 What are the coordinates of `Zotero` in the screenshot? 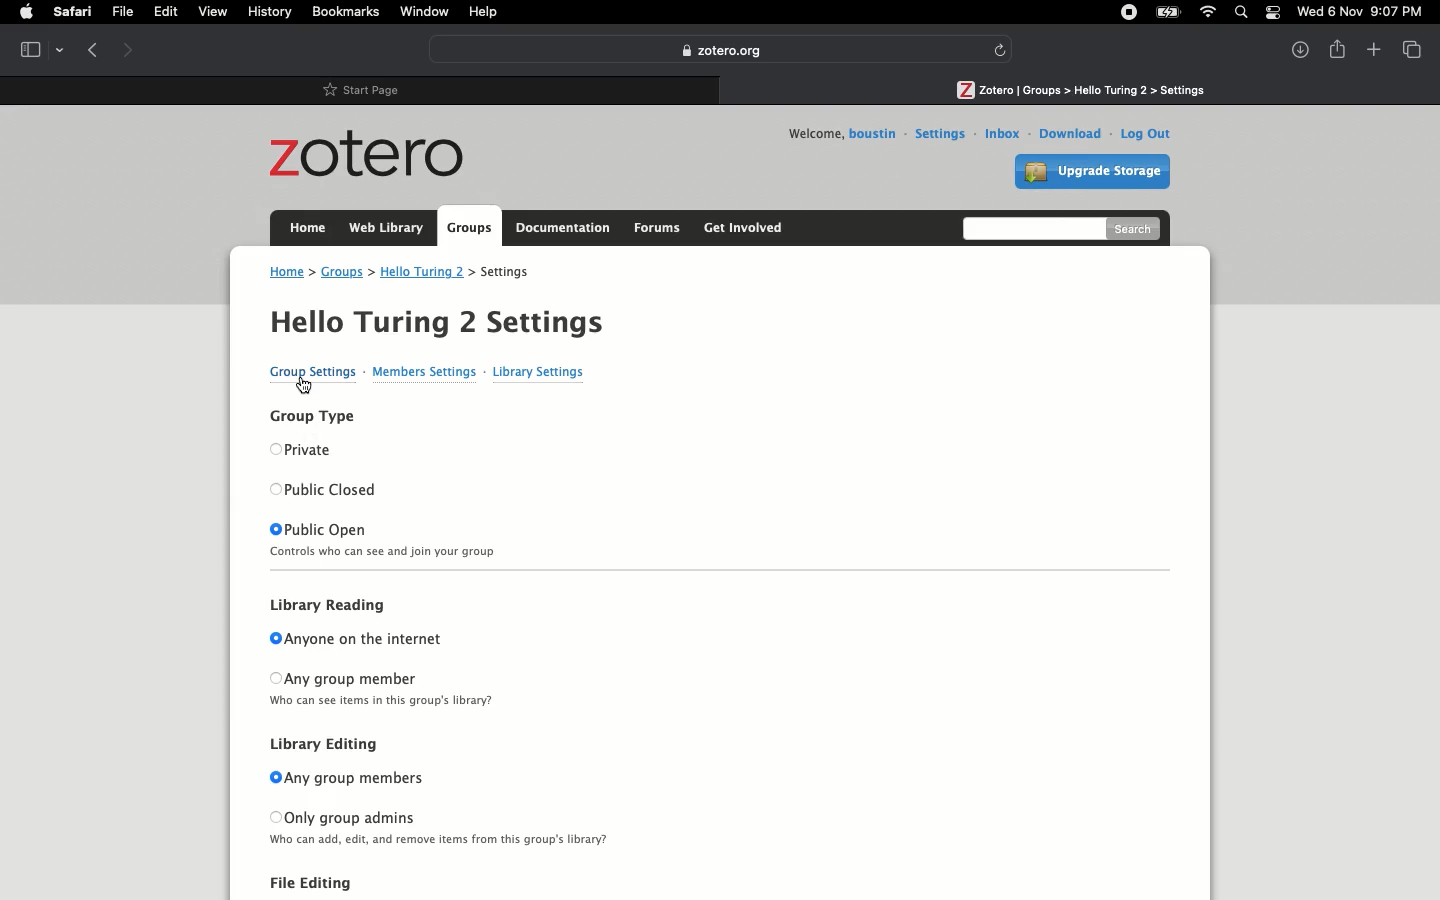 It's located at (720, 50).